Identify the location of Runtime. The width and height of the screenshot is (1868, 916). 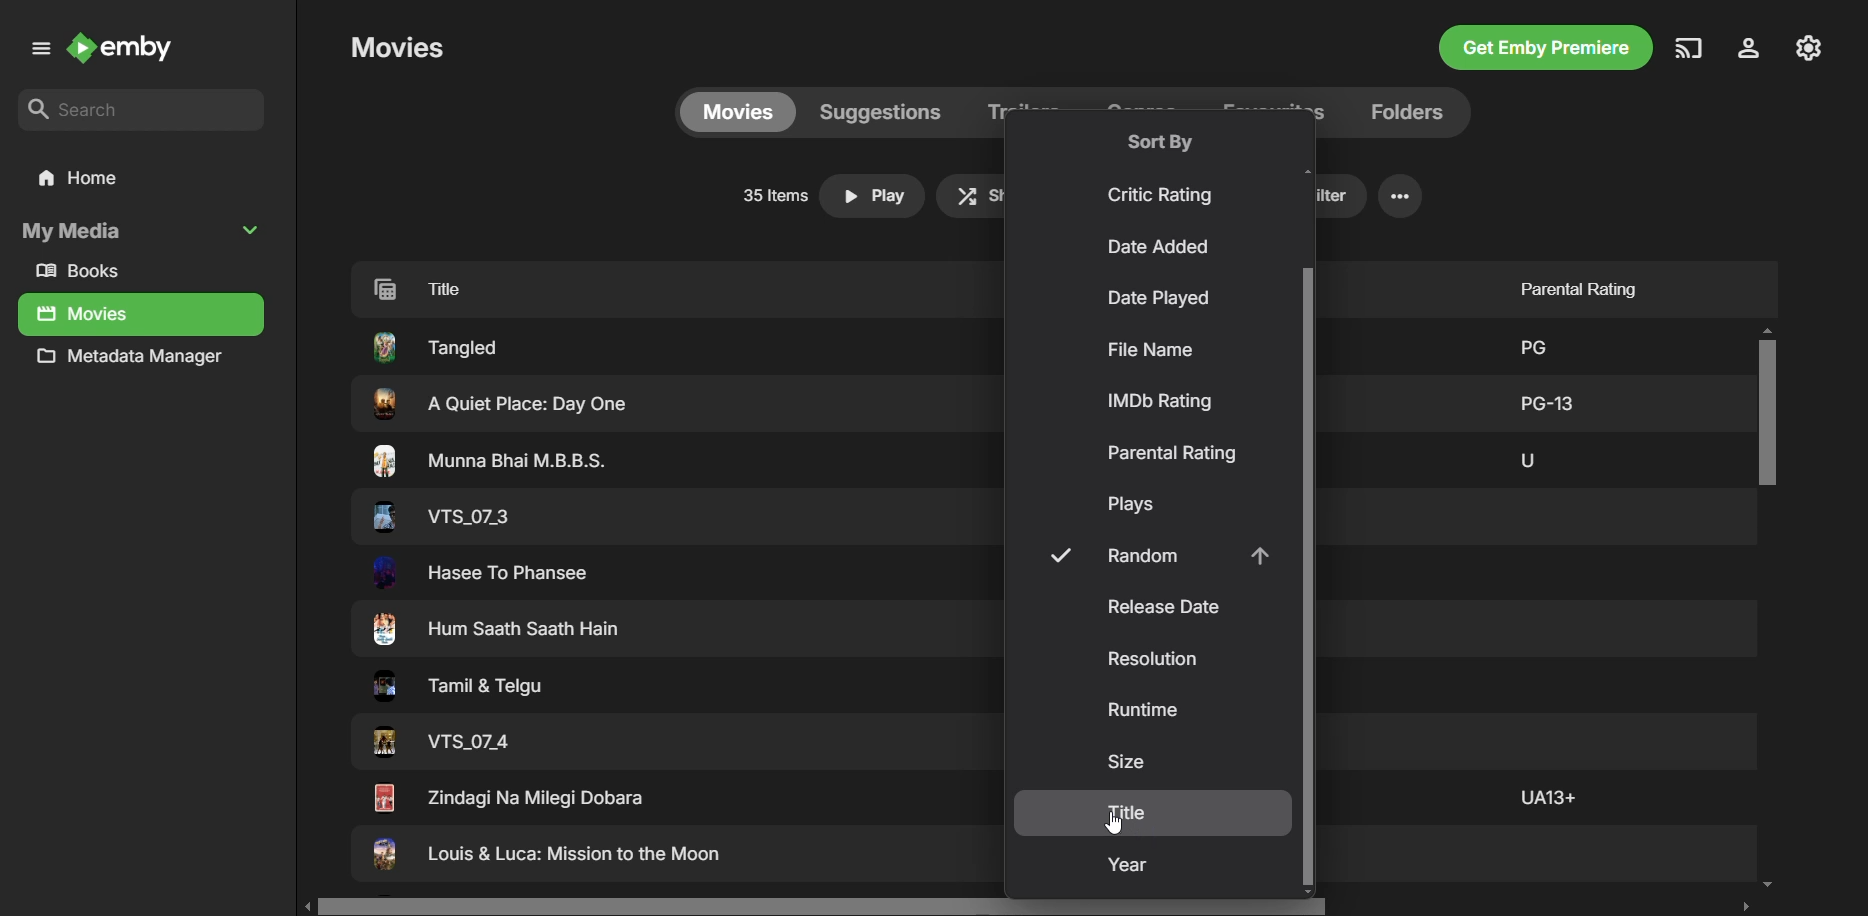
(1145, 713).